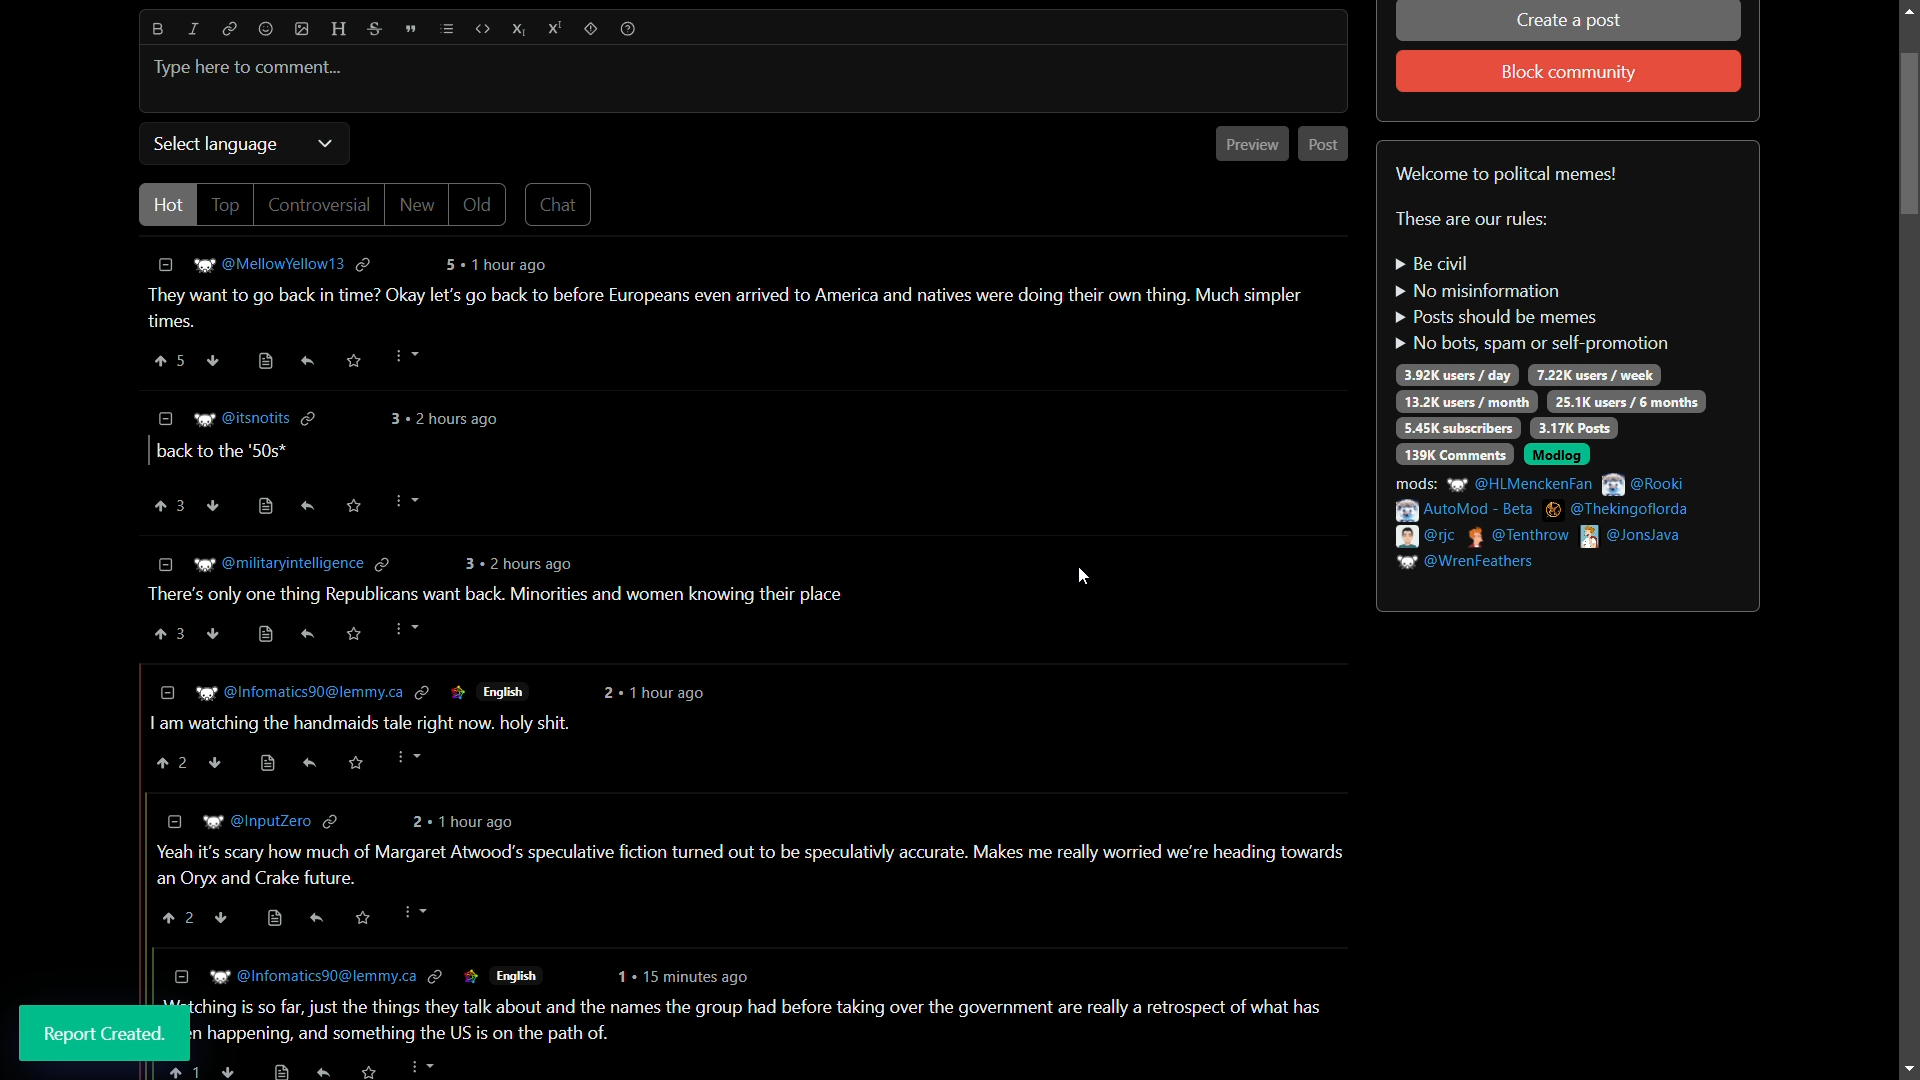 The image size is (1920, 1080). Describe the element at coordinates (255, 419) in the screenshot. I see `username` at that location.